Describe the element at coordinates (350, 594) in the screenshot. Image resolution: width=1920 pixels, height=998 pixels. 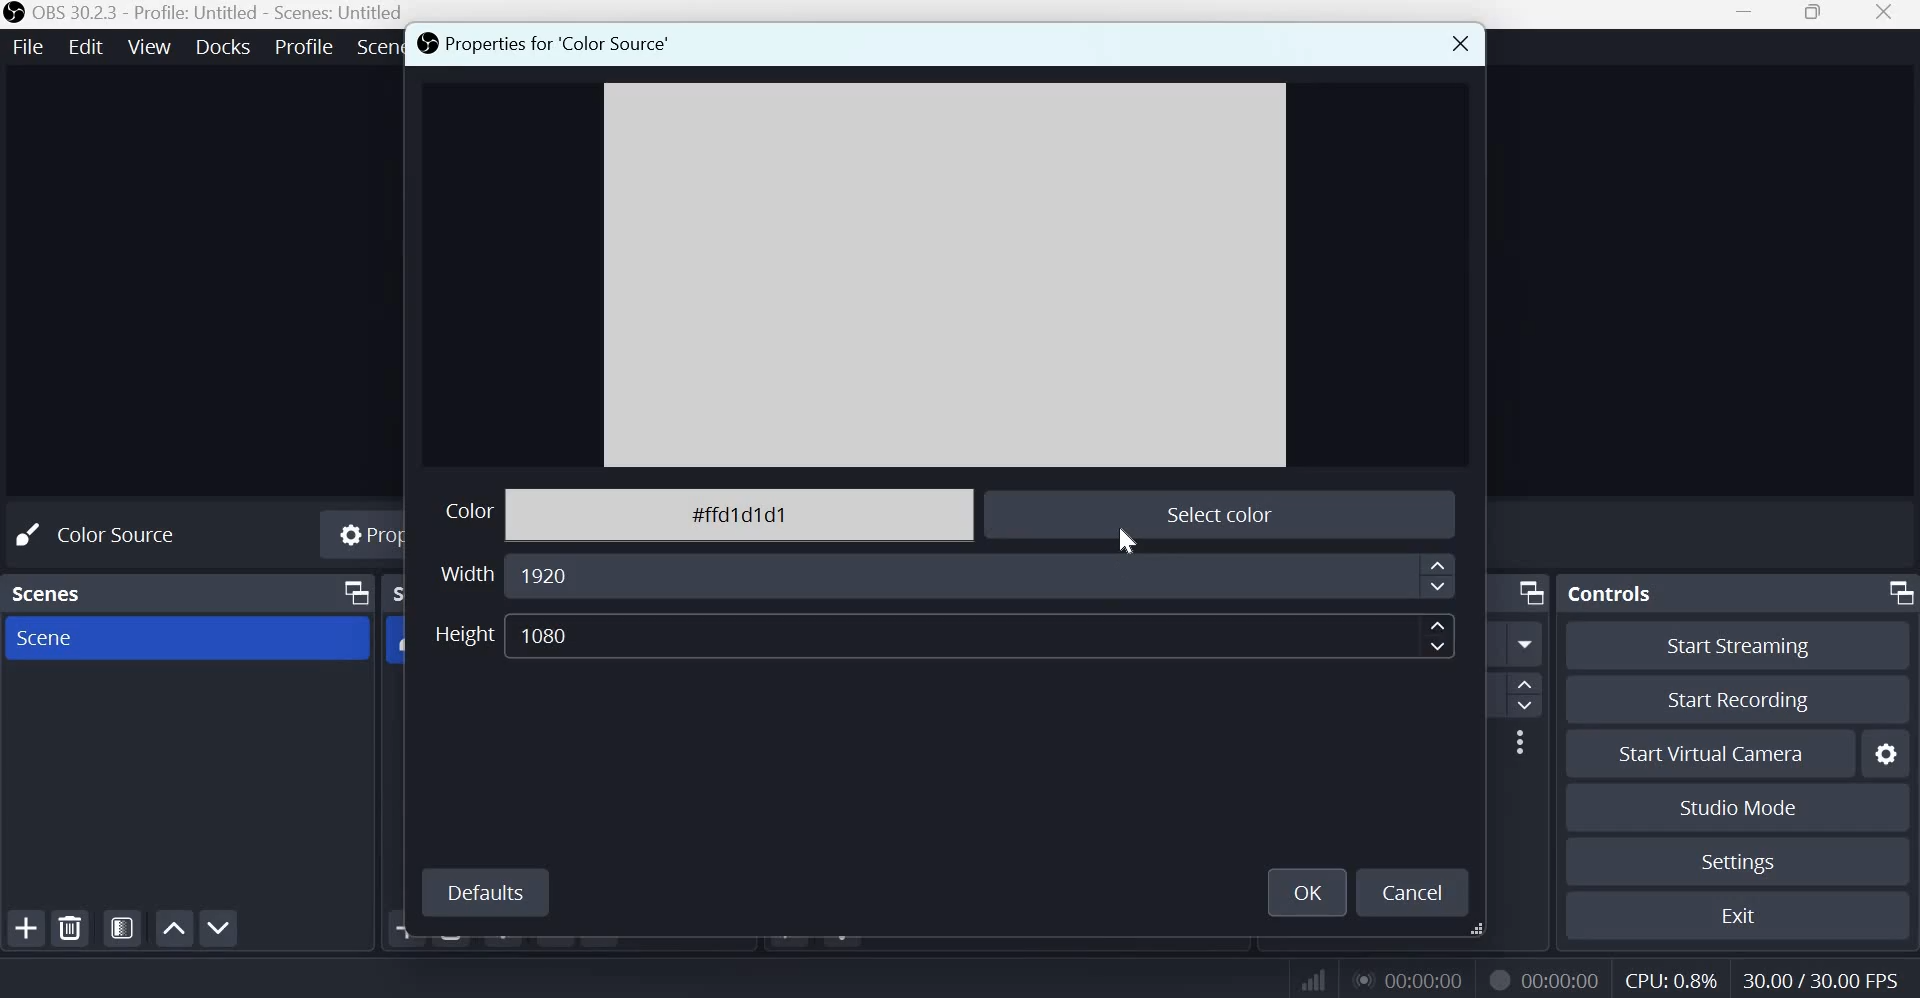
I see `Dock Options icon` at that location.